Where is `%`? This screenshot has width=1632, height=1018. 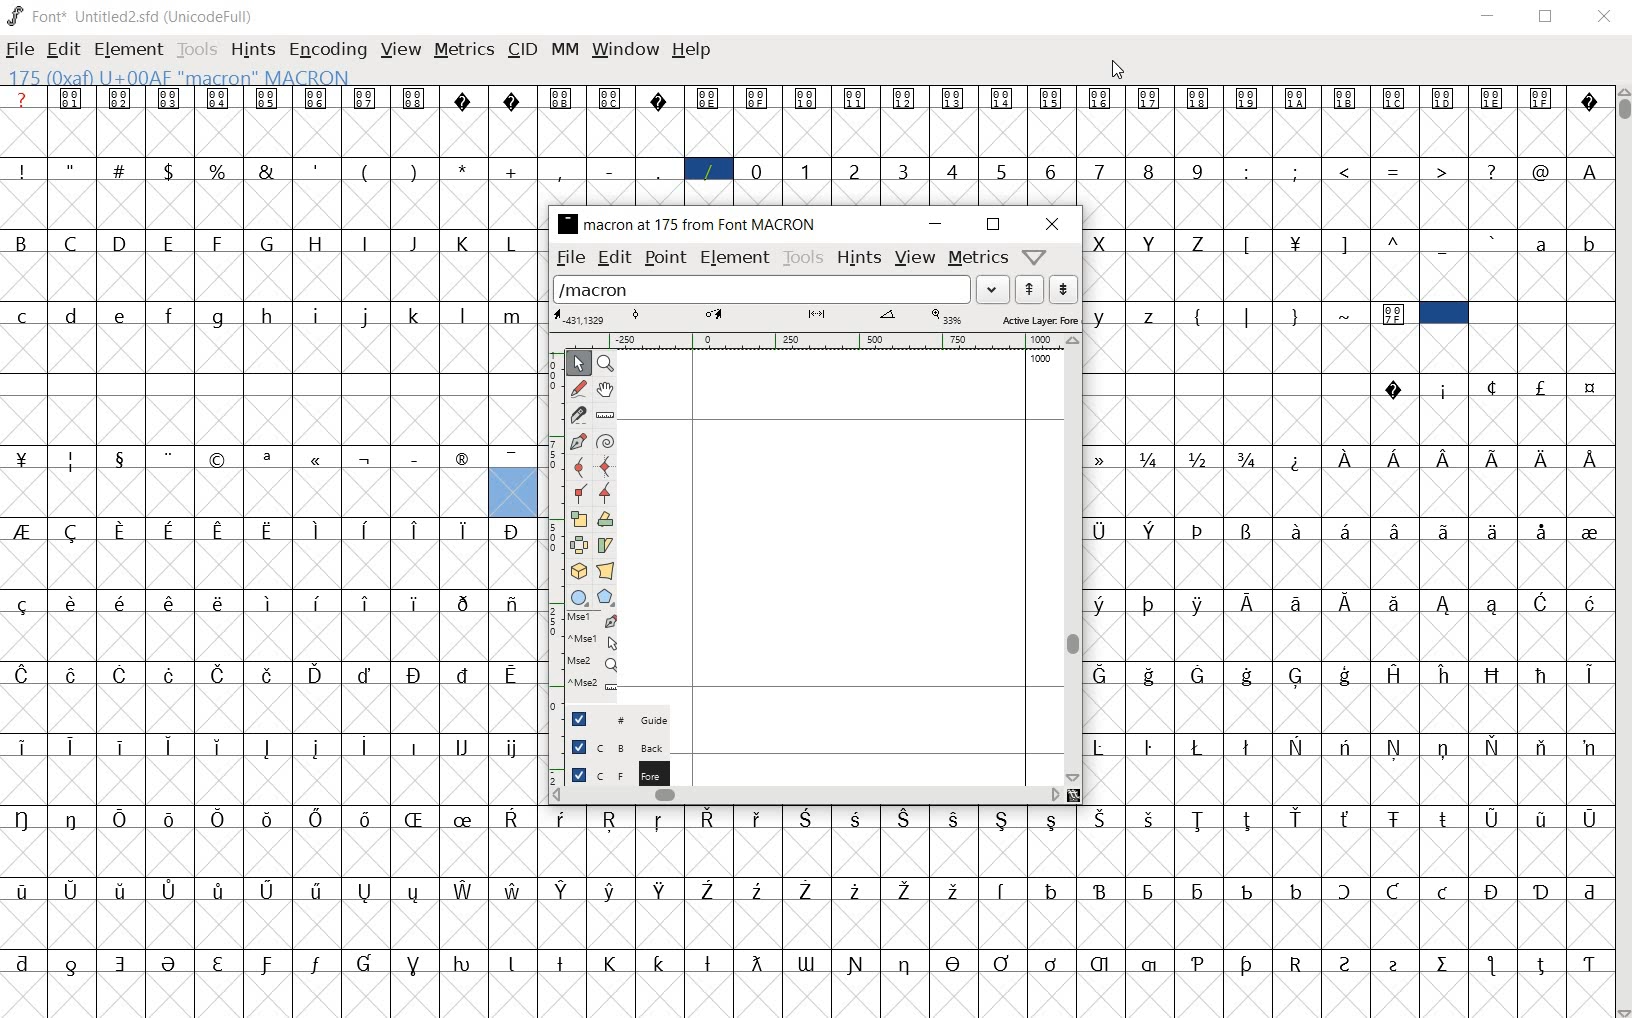 % is located at coordinates (219, 169).